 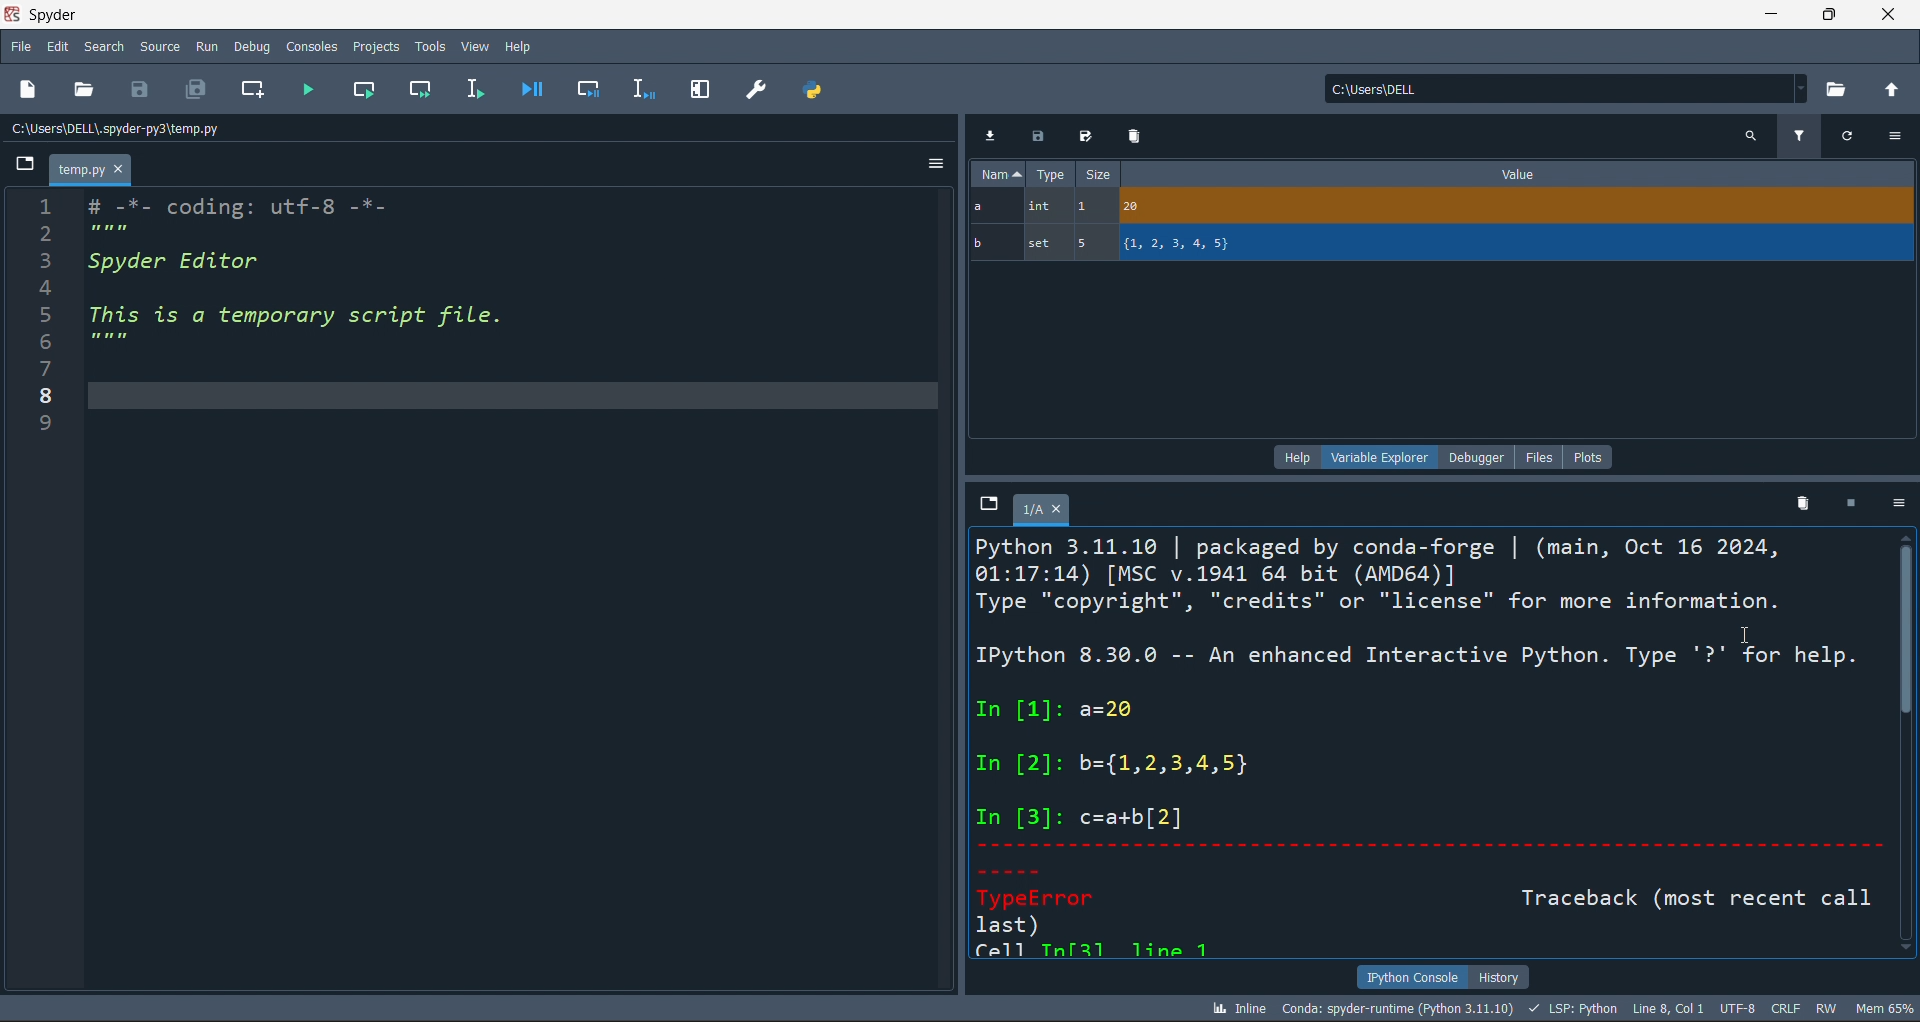 I want to click on debug cell, so click(x=578, y=89).